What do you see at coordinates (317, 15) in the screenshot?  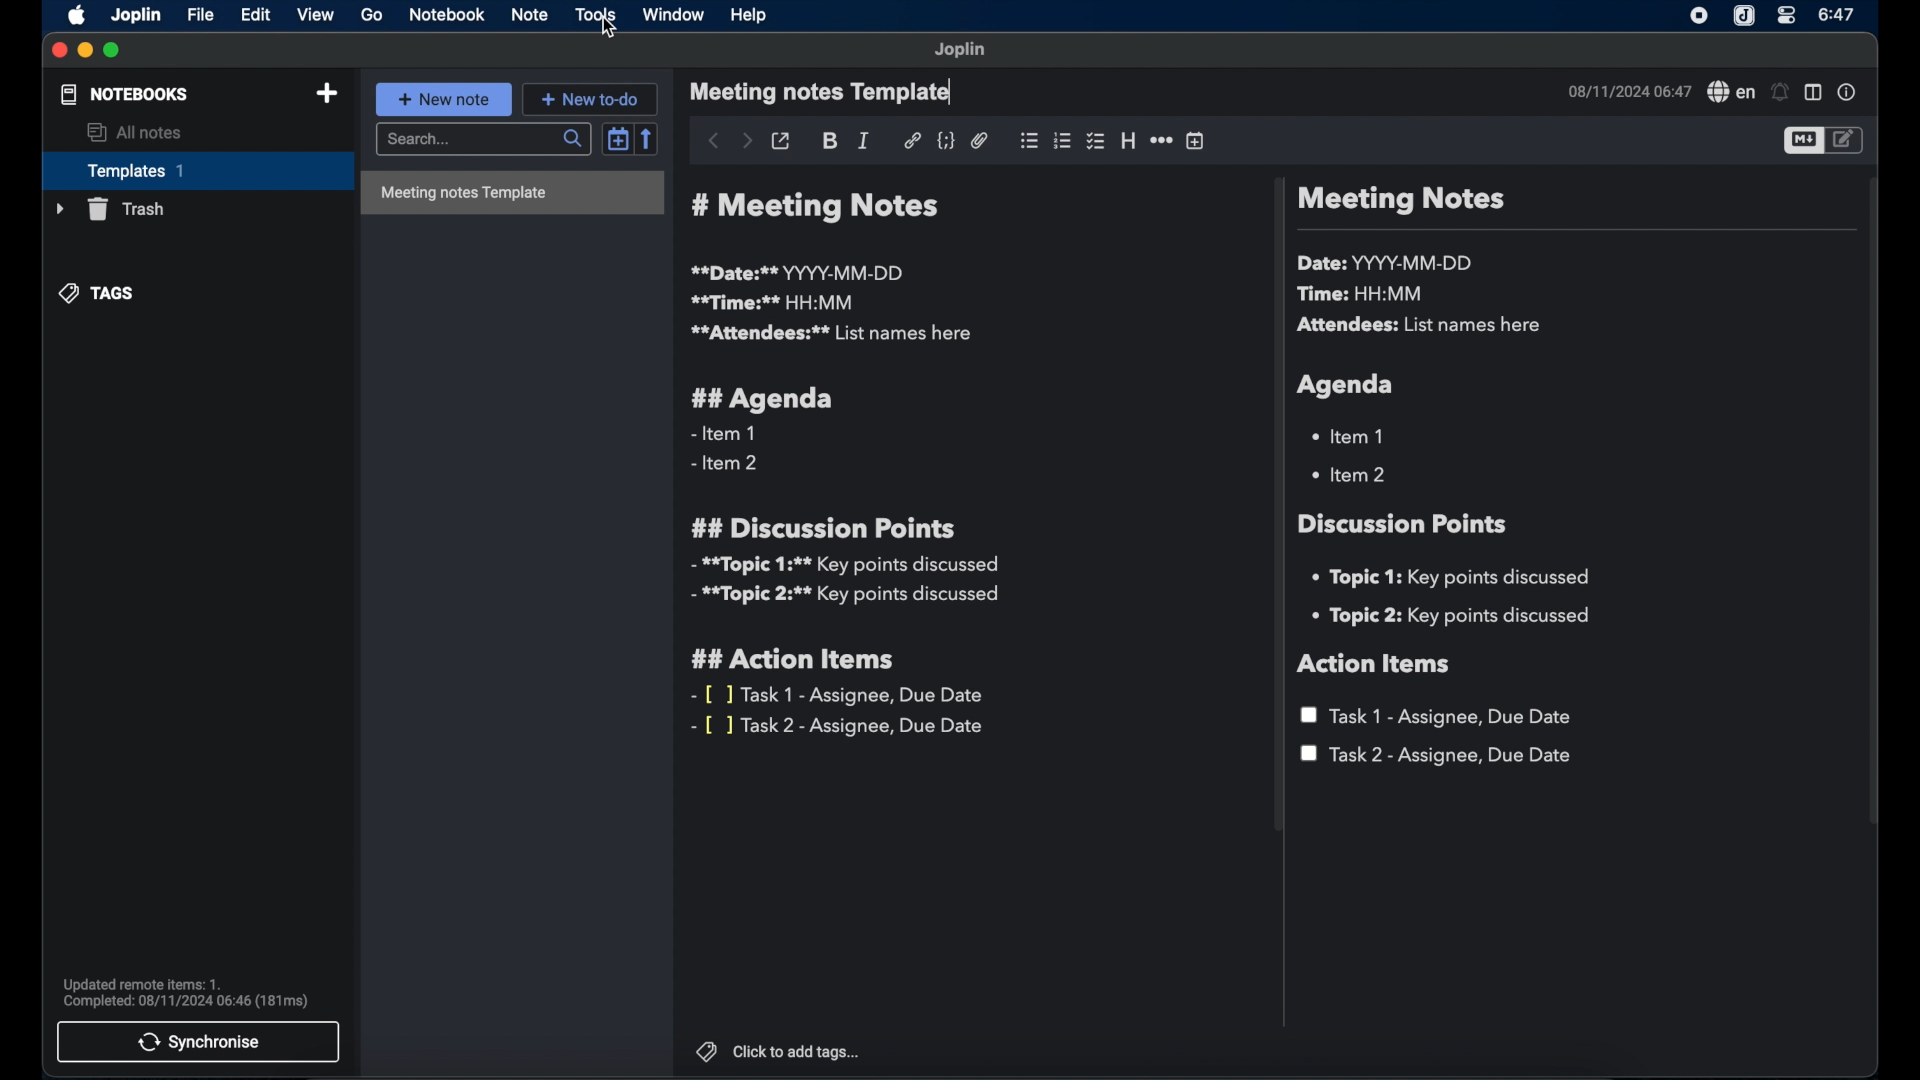 I see `view` at bounding box center [317, 15].